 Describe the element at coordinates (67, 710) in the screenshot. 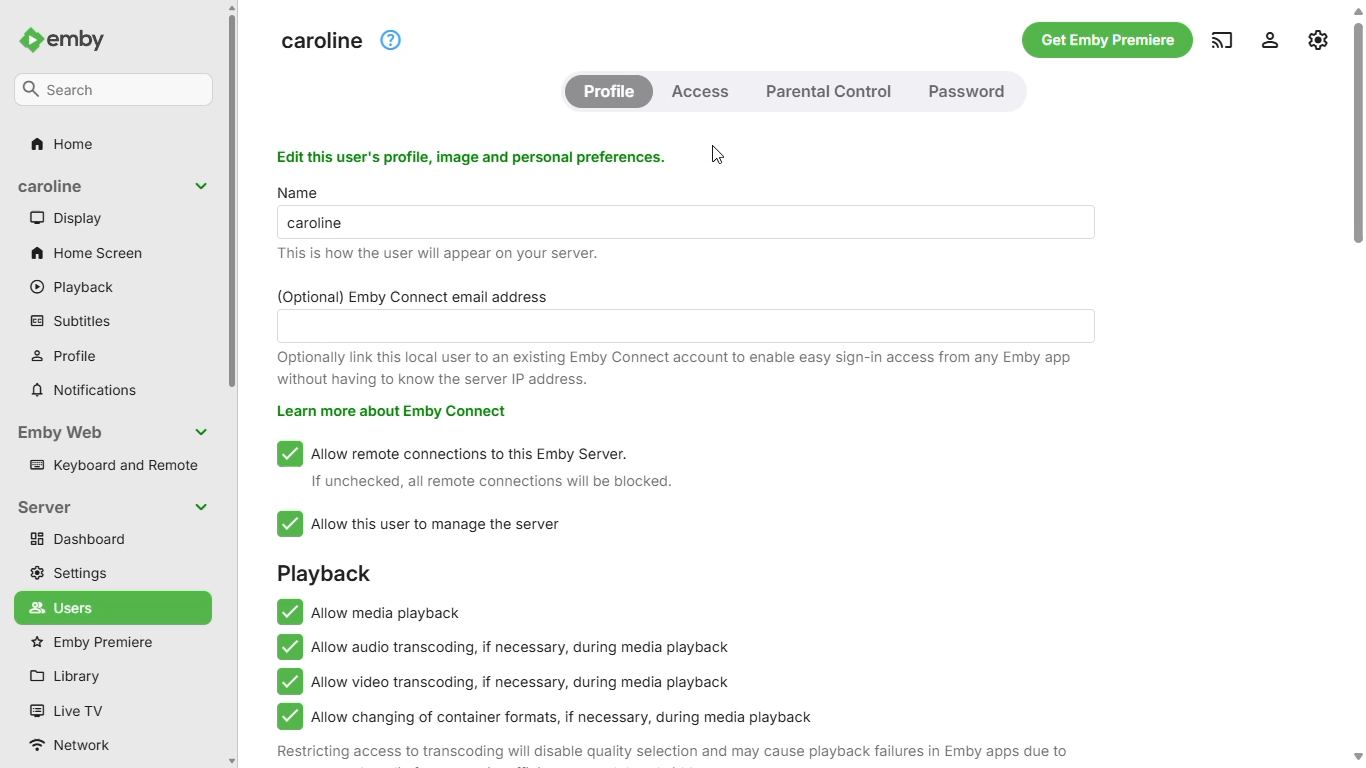

I see `live TV` at that location.